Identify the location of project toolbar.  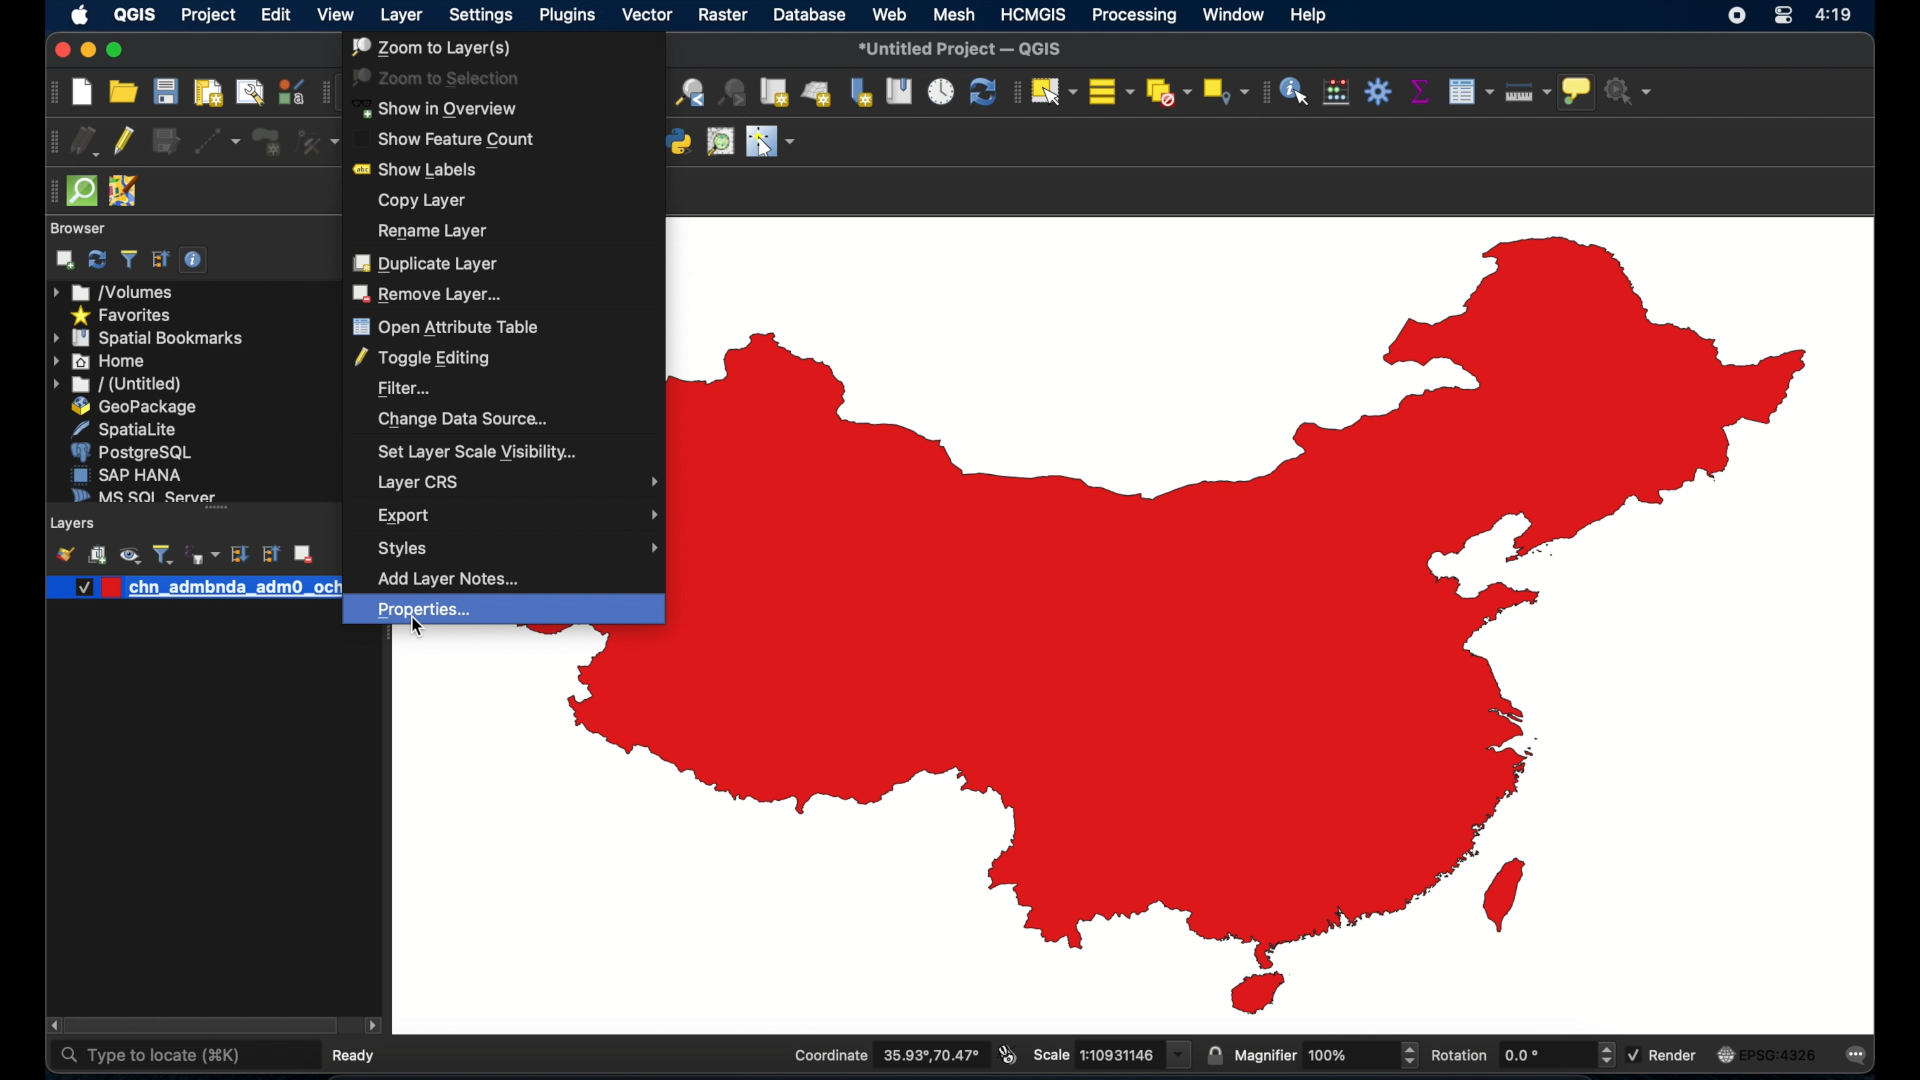
(51, 92).